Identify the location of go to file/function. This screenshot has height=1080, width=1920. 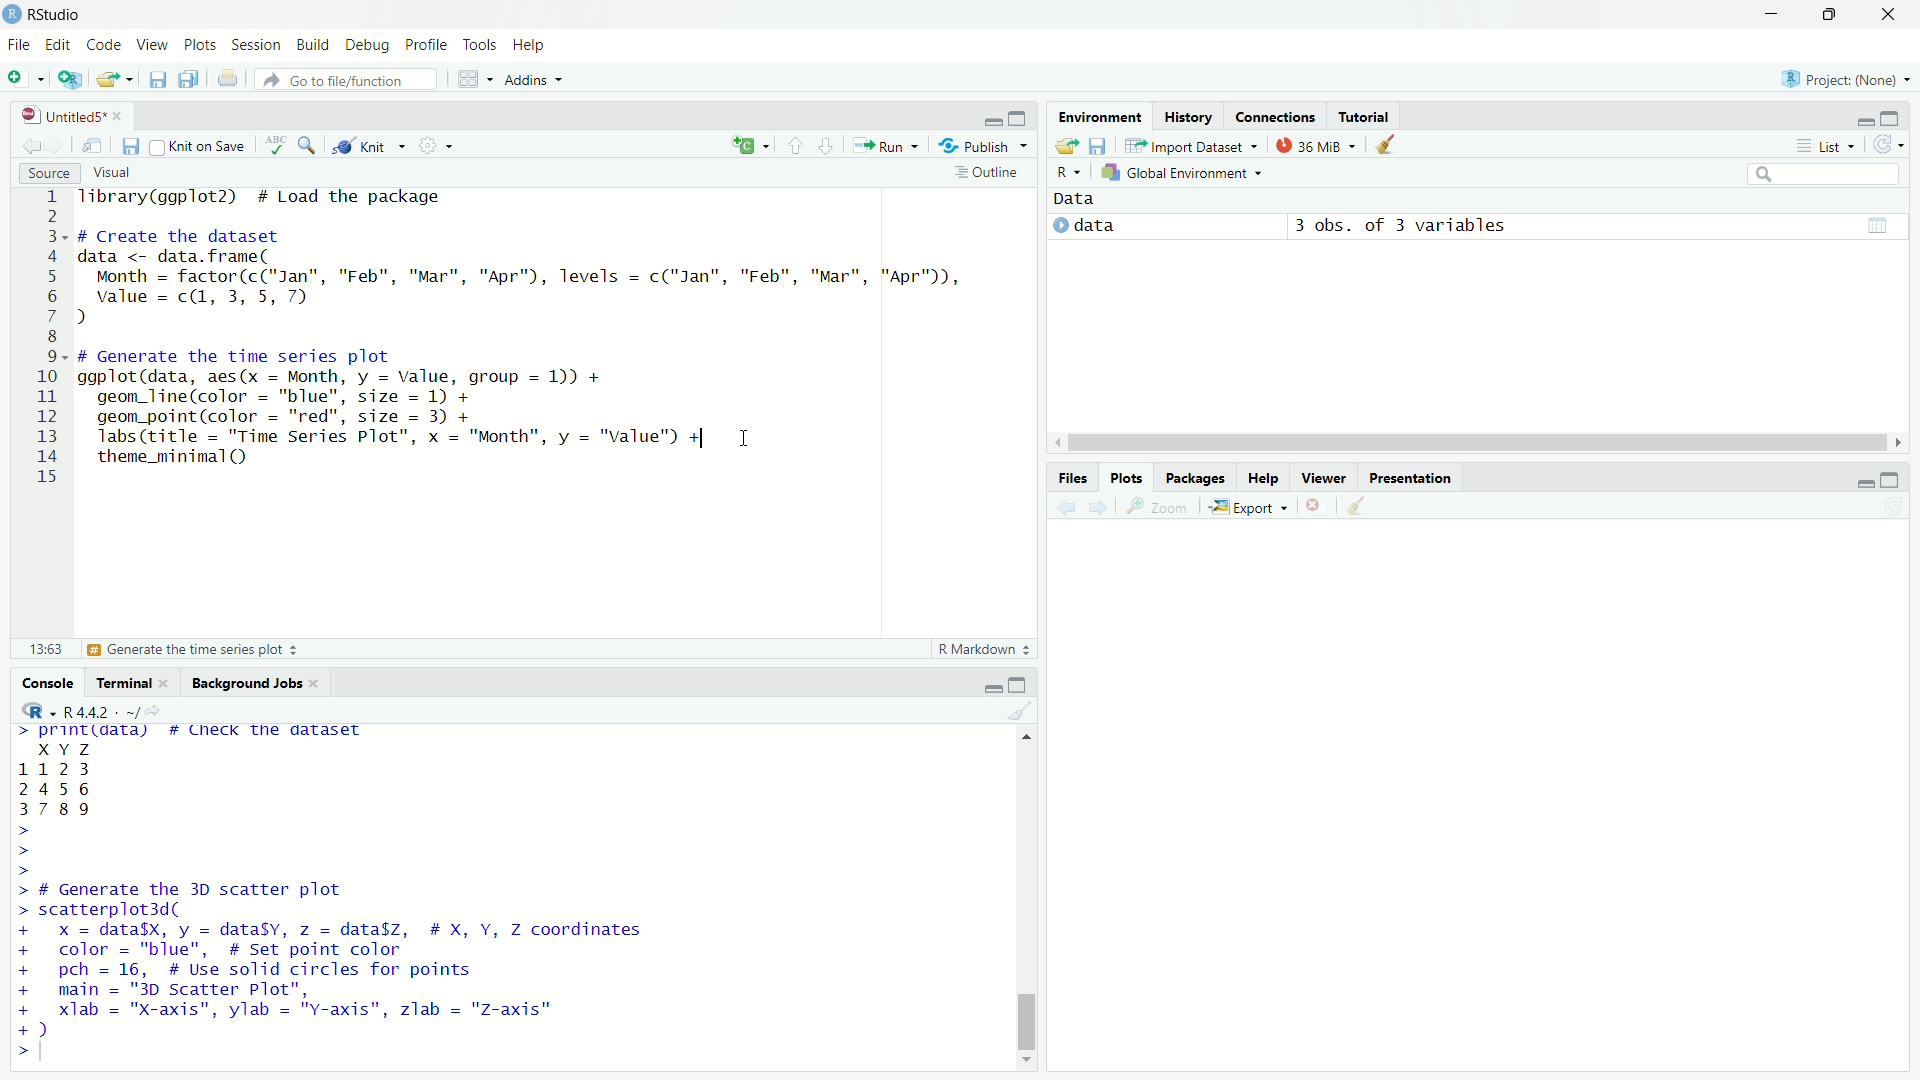
(346, 79).